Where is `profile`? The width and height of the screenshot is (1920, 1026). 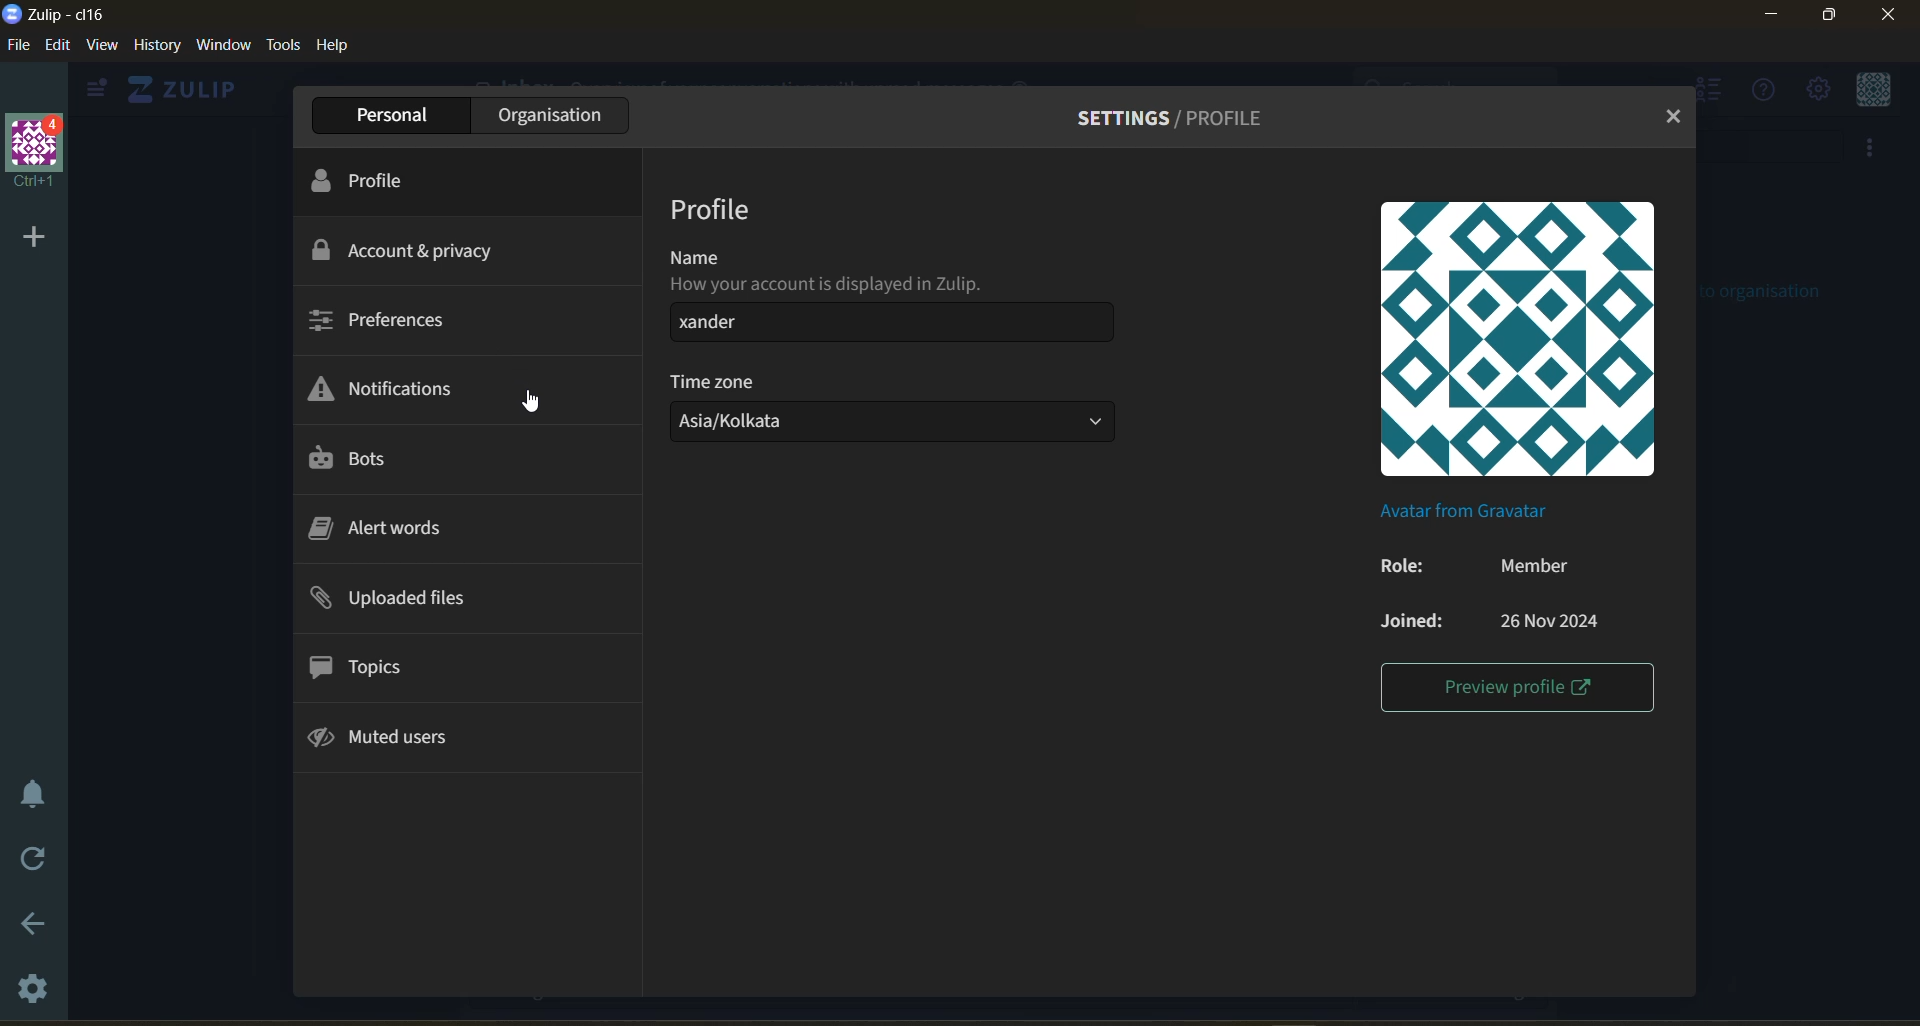
profile is located at coordinates (378, 180).